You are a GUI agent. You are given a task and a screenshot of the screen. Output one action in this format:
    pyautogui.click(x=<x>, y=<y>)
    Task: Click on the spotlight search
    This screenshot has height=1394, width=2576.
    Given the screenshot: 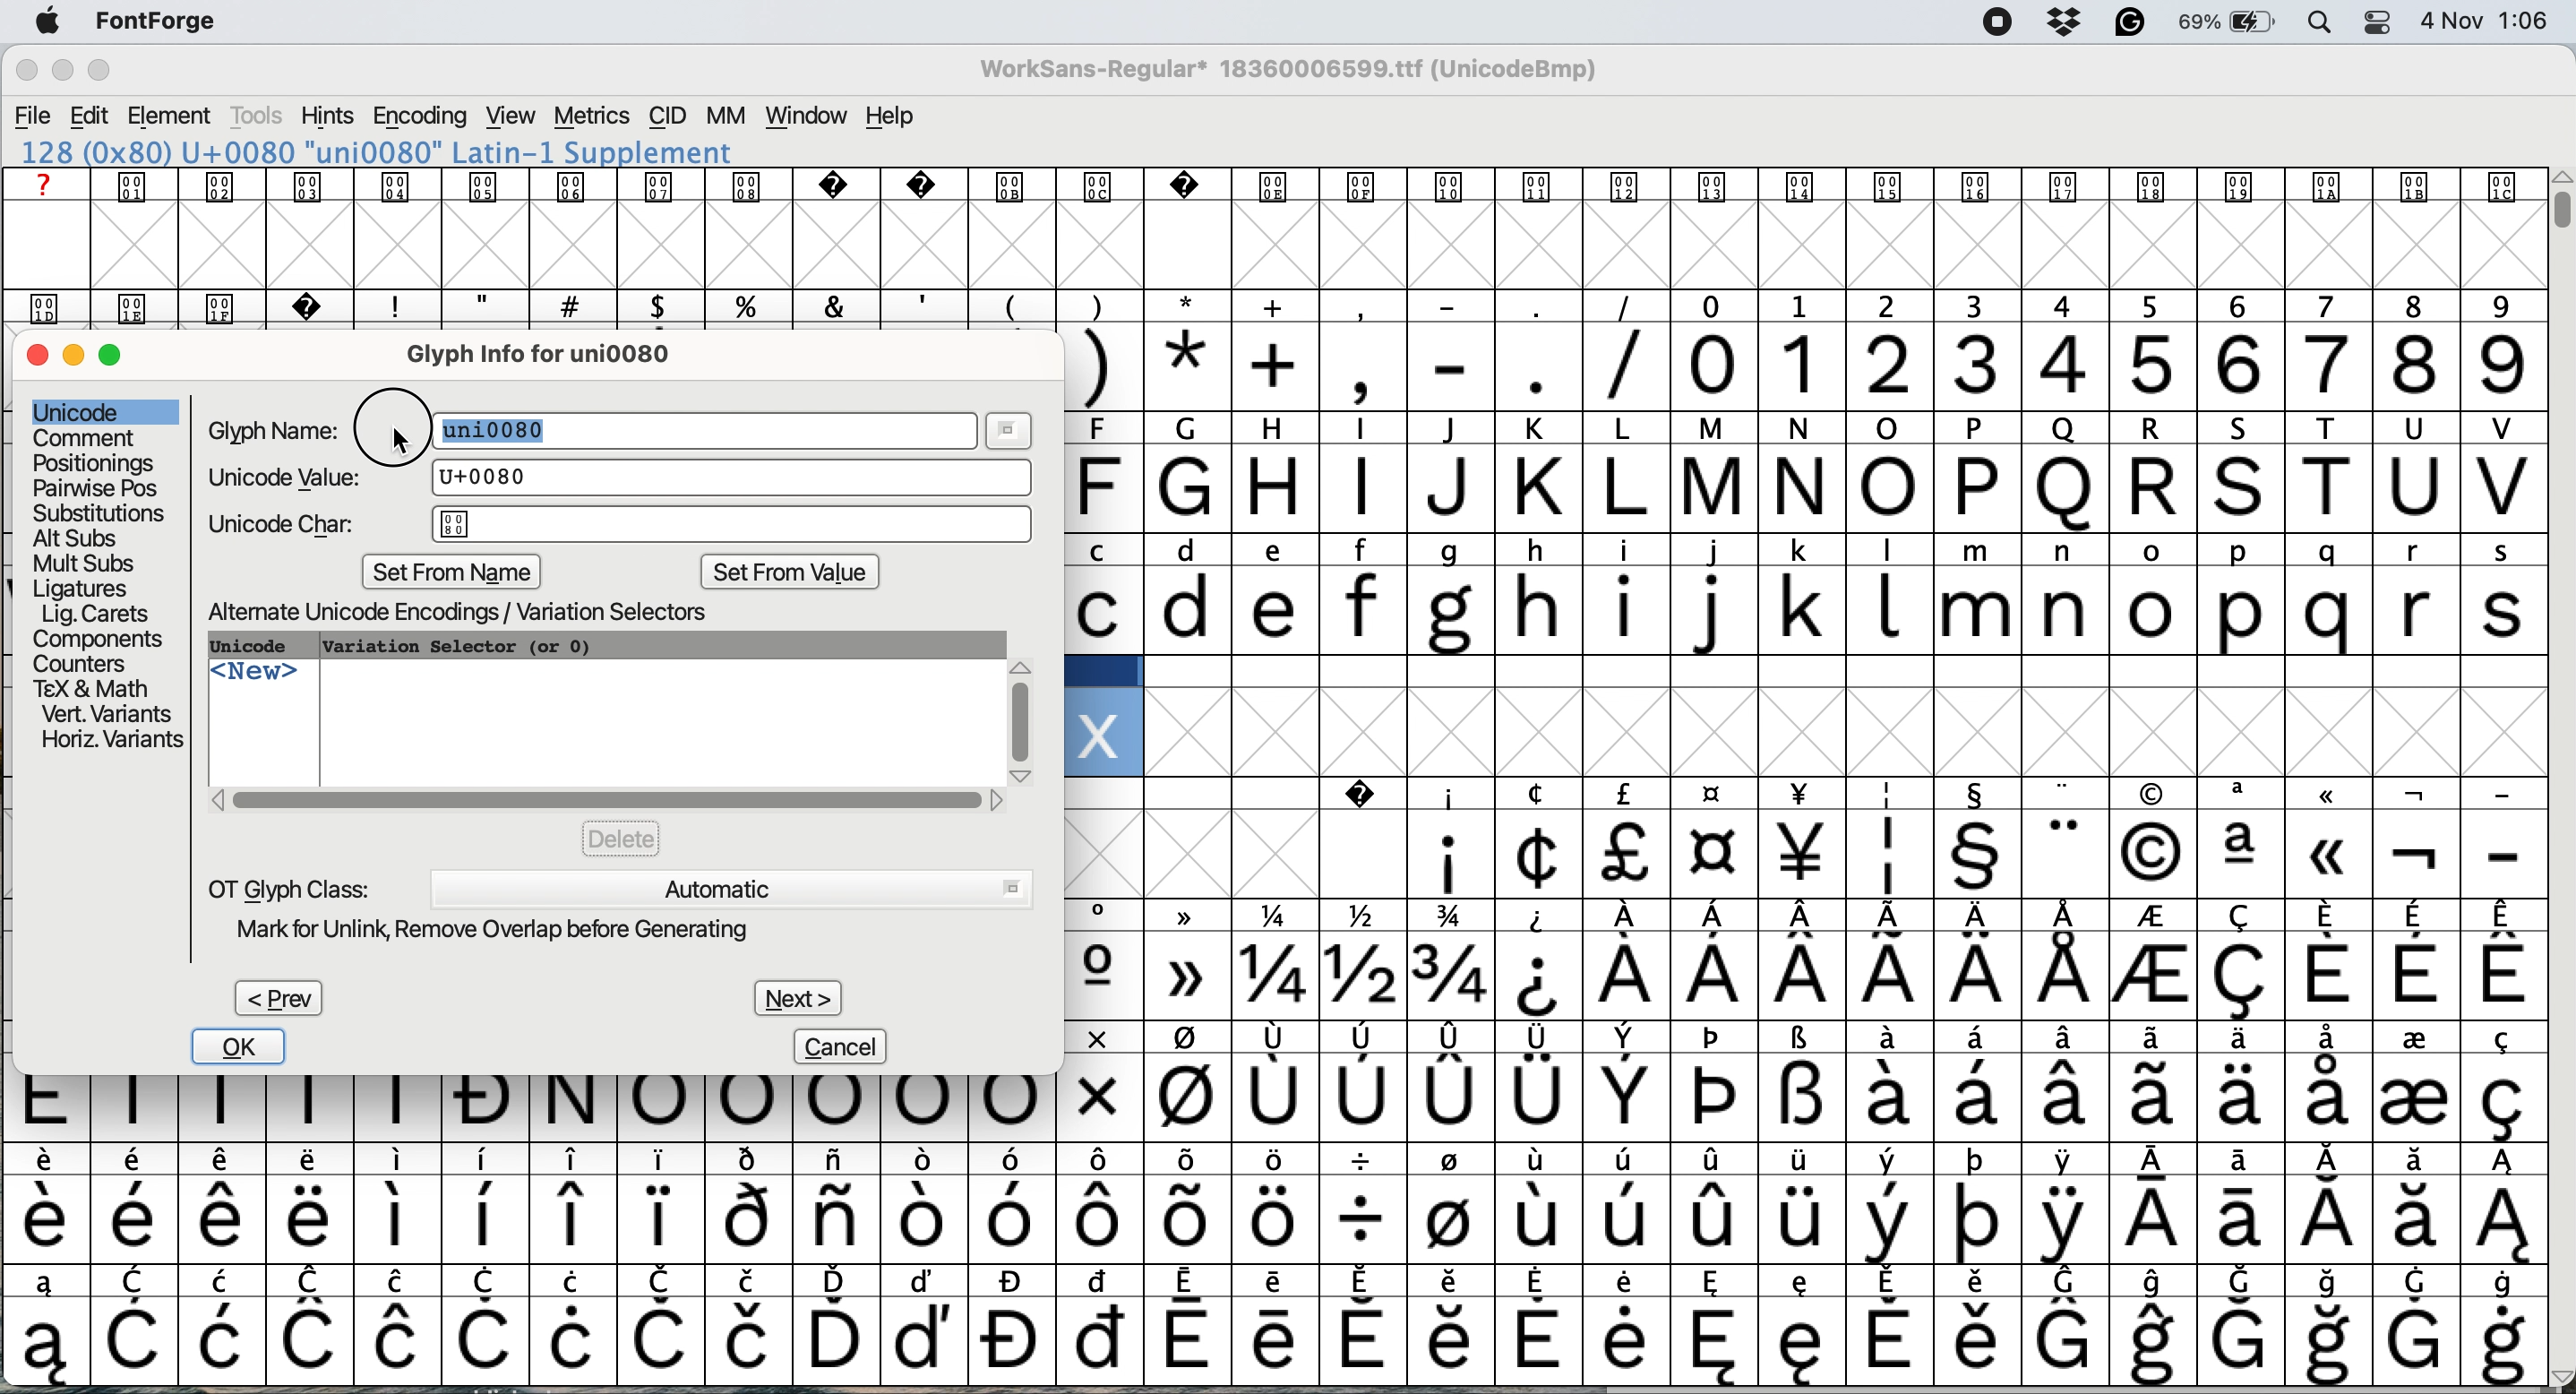 What is the action you would take?
    pyautogui.click(x=2320, y=24)
    